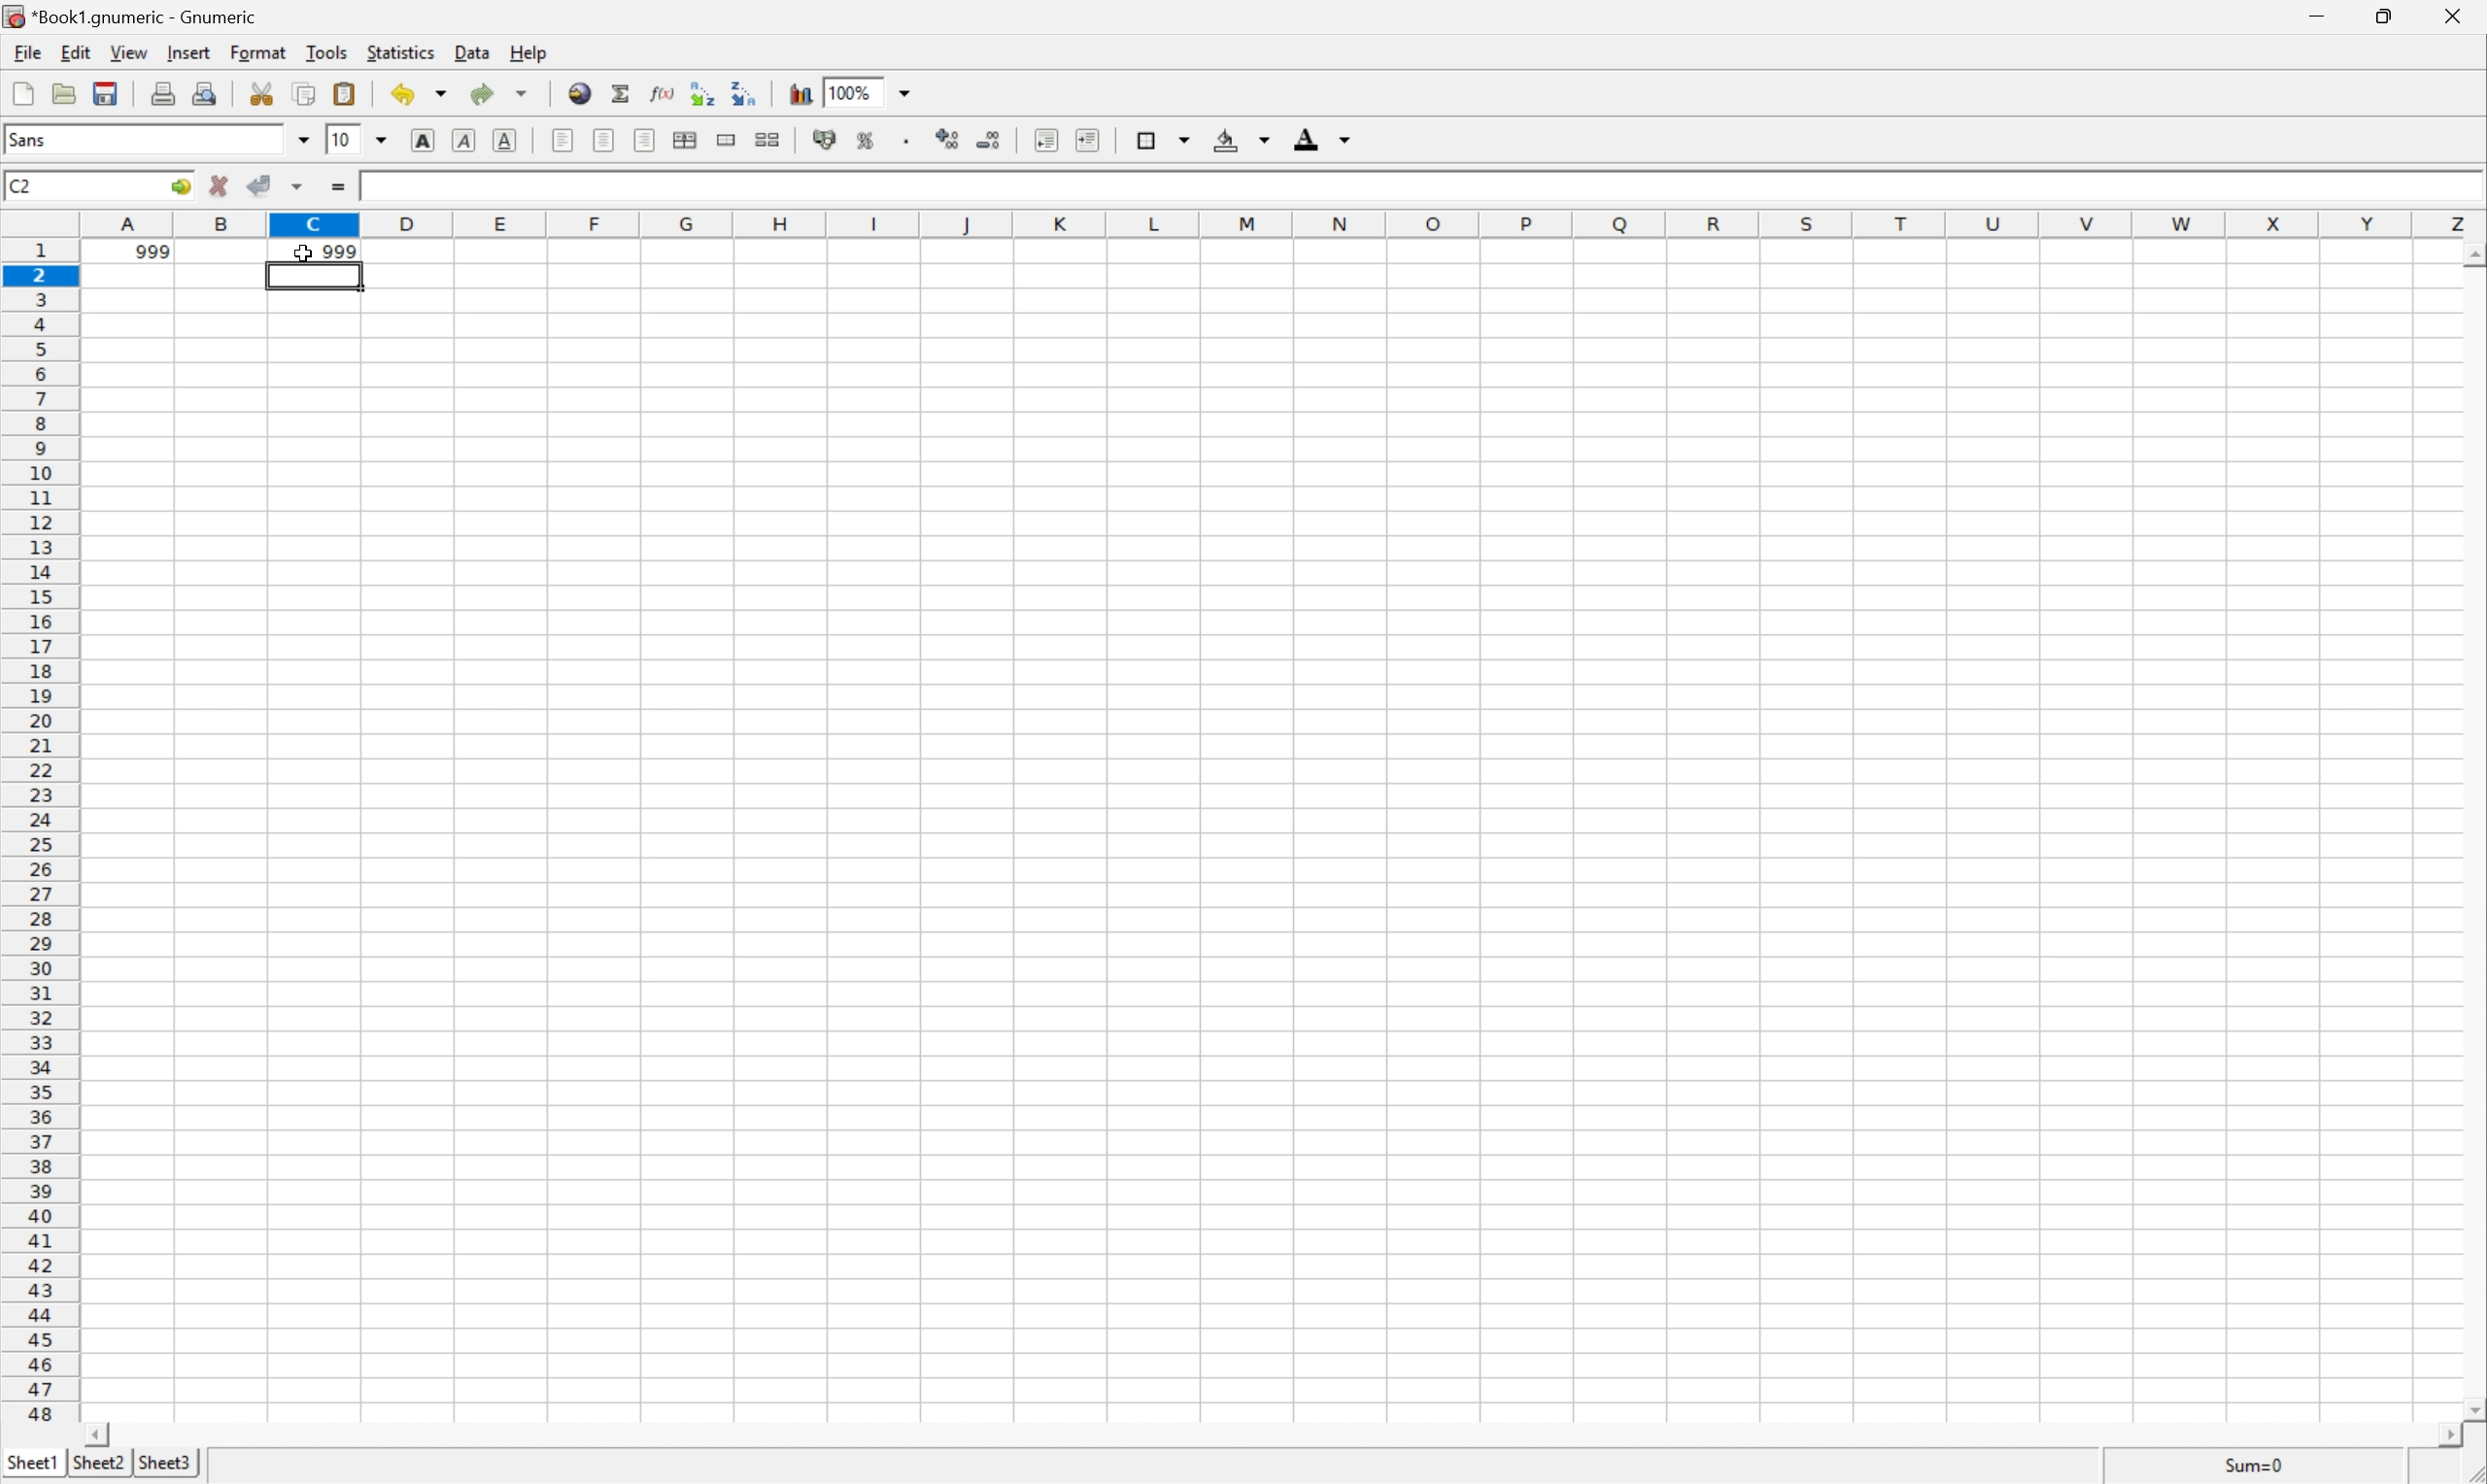 Image resolution: width=2487 pixels, height=1484 pixels. What do you see at coordinates (263, 99) in the screenshot?
I see `cut` at bounding box center [263, 99].